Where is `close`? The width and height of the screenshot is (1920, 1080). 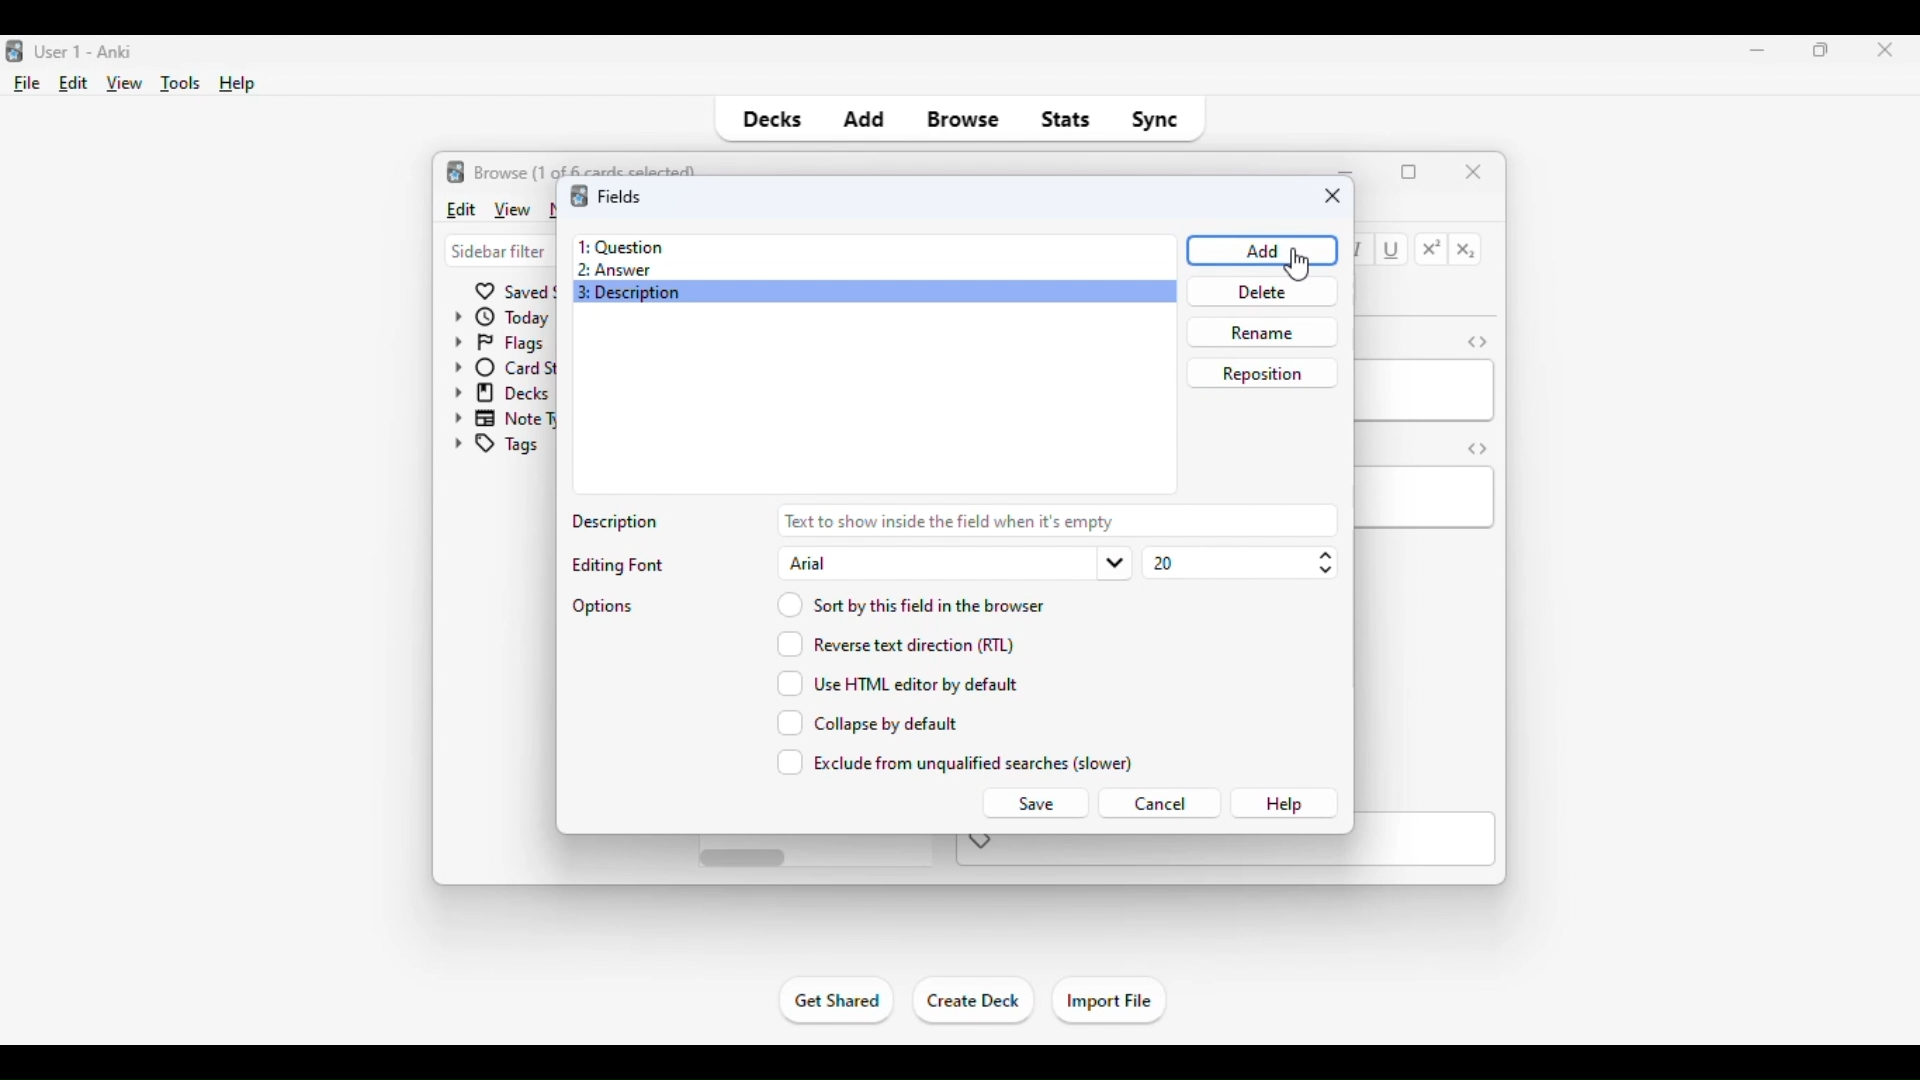
close is located at coordinates (1333, 197).